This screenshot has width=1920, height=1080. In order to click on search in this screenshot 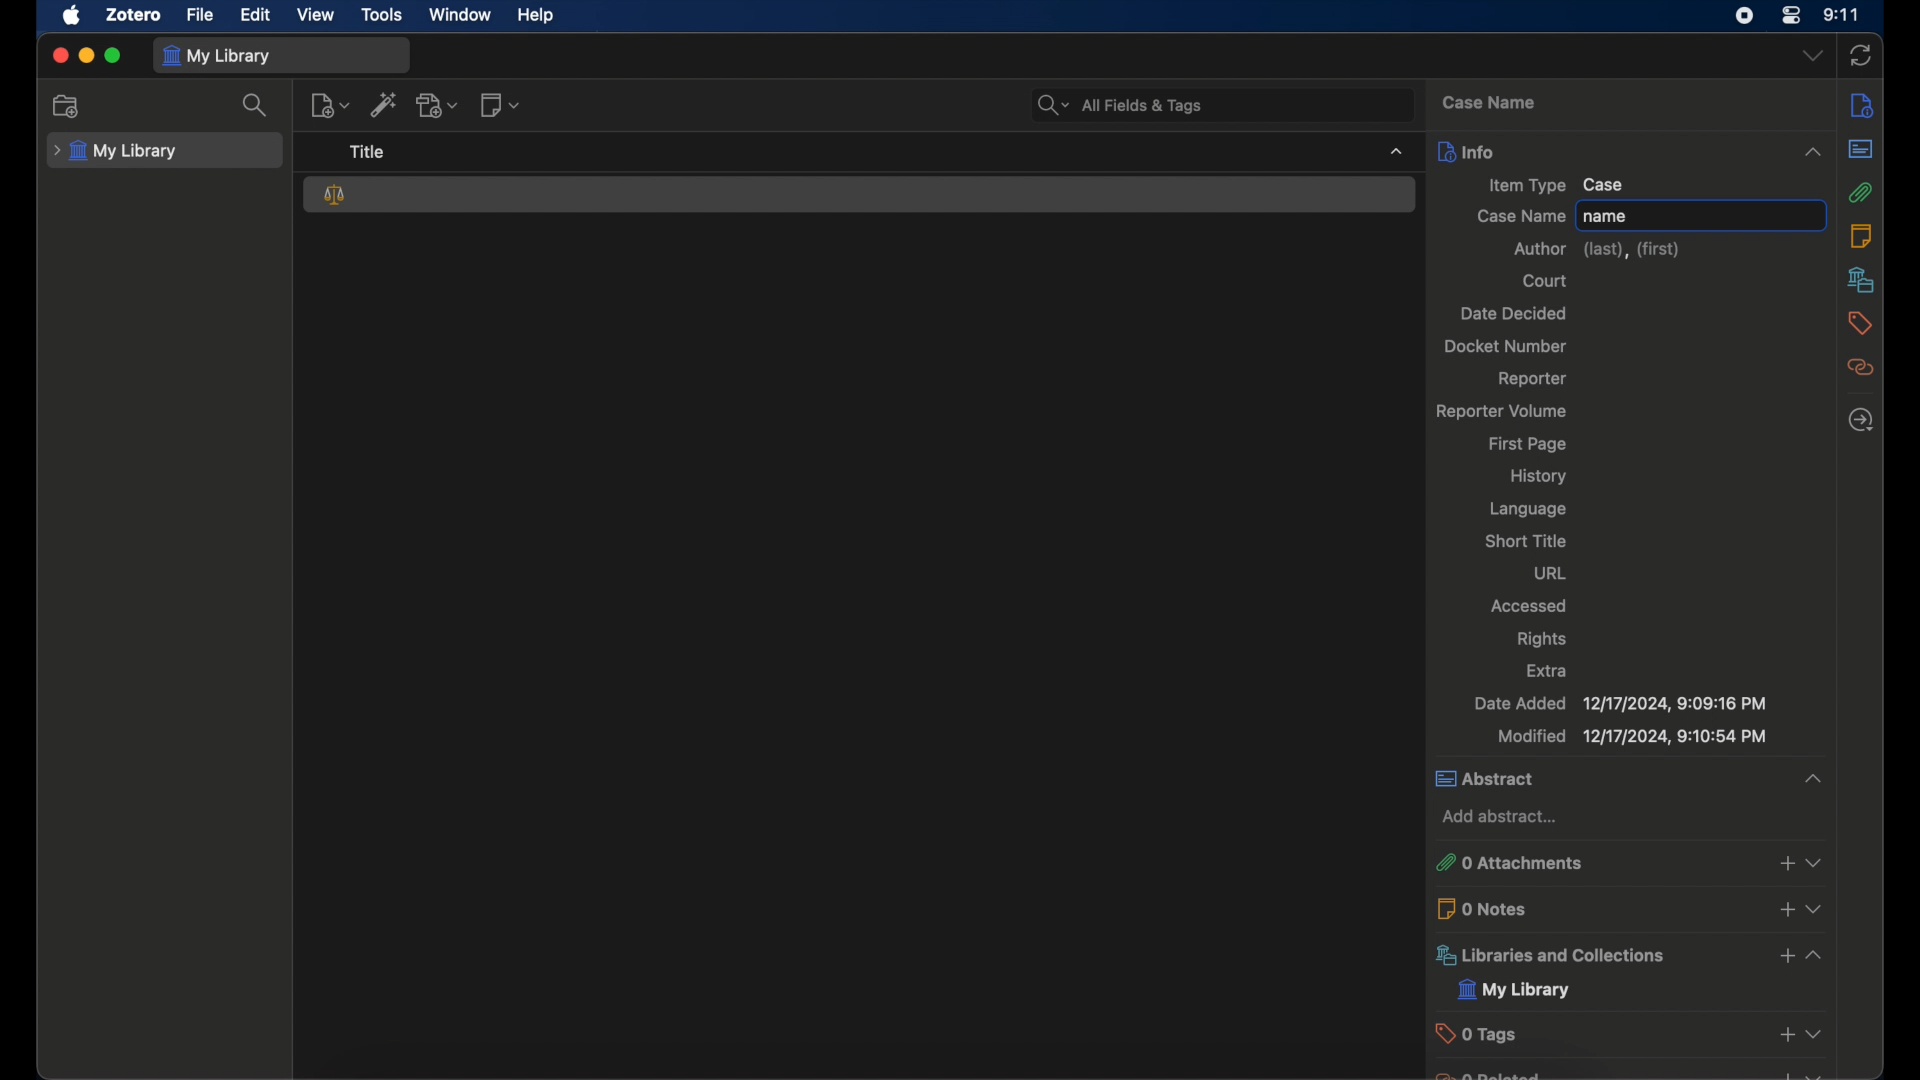, I will do `click(257, 106)`.